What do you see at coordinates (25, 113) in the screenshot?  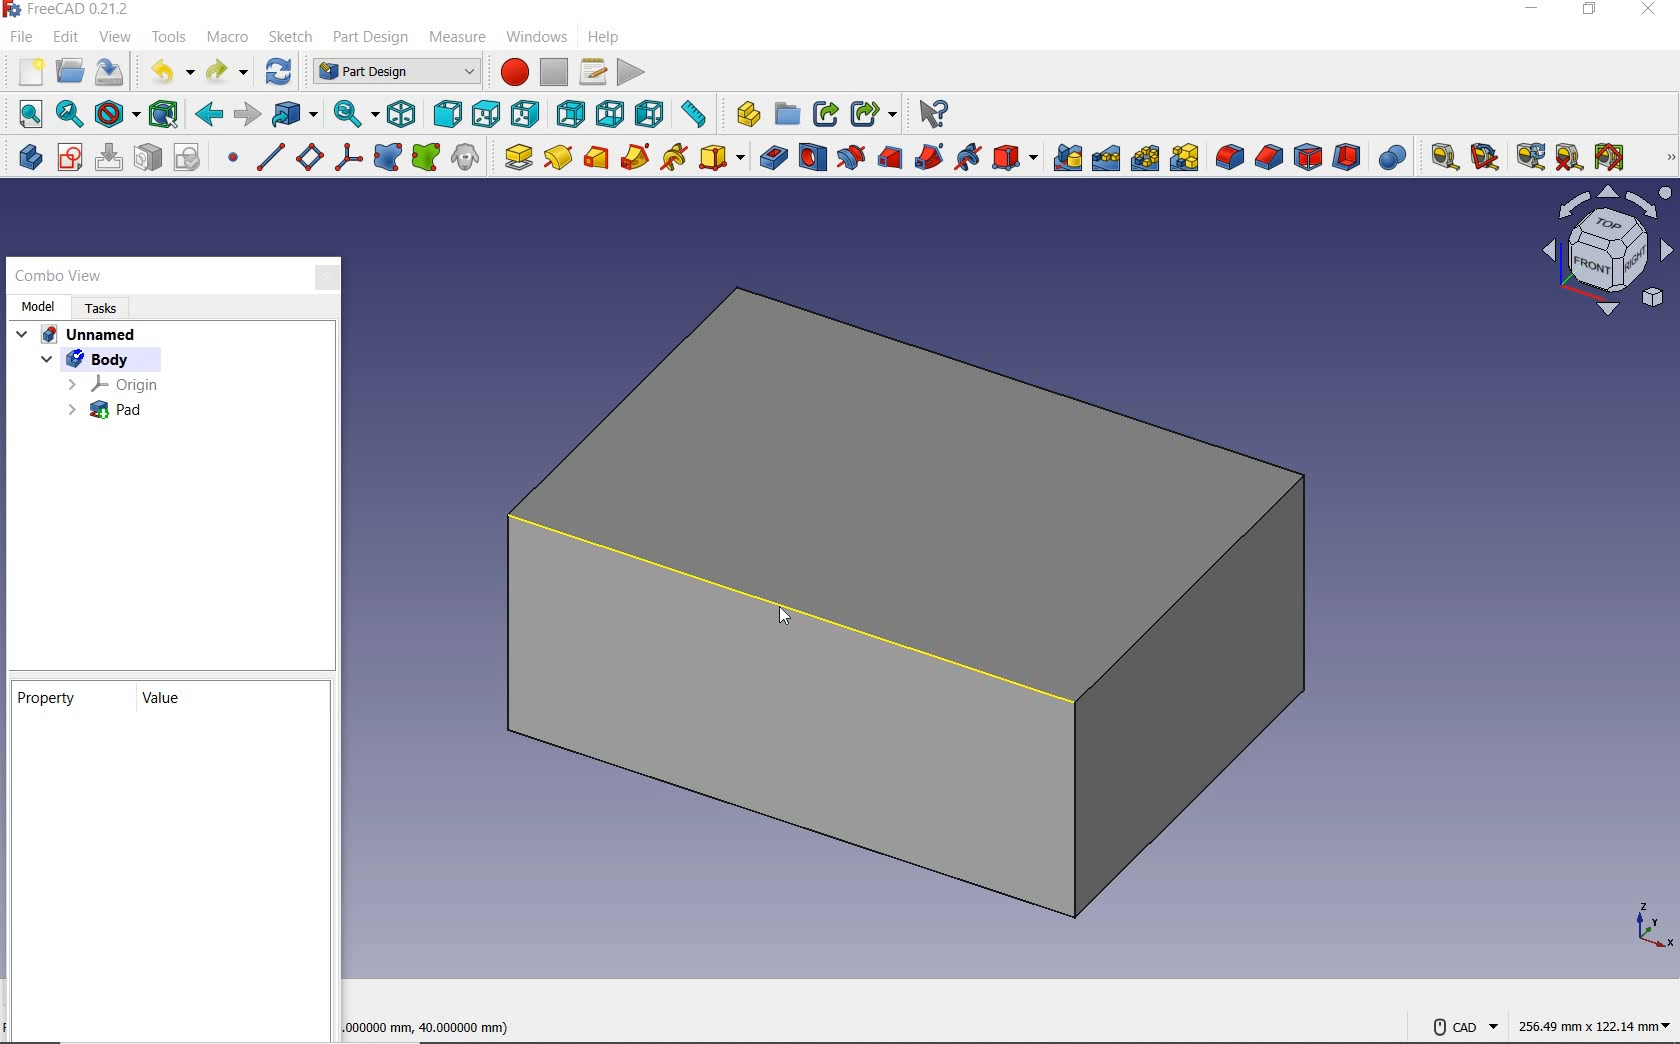 I see `fit all` at bounding box center [25, 113].